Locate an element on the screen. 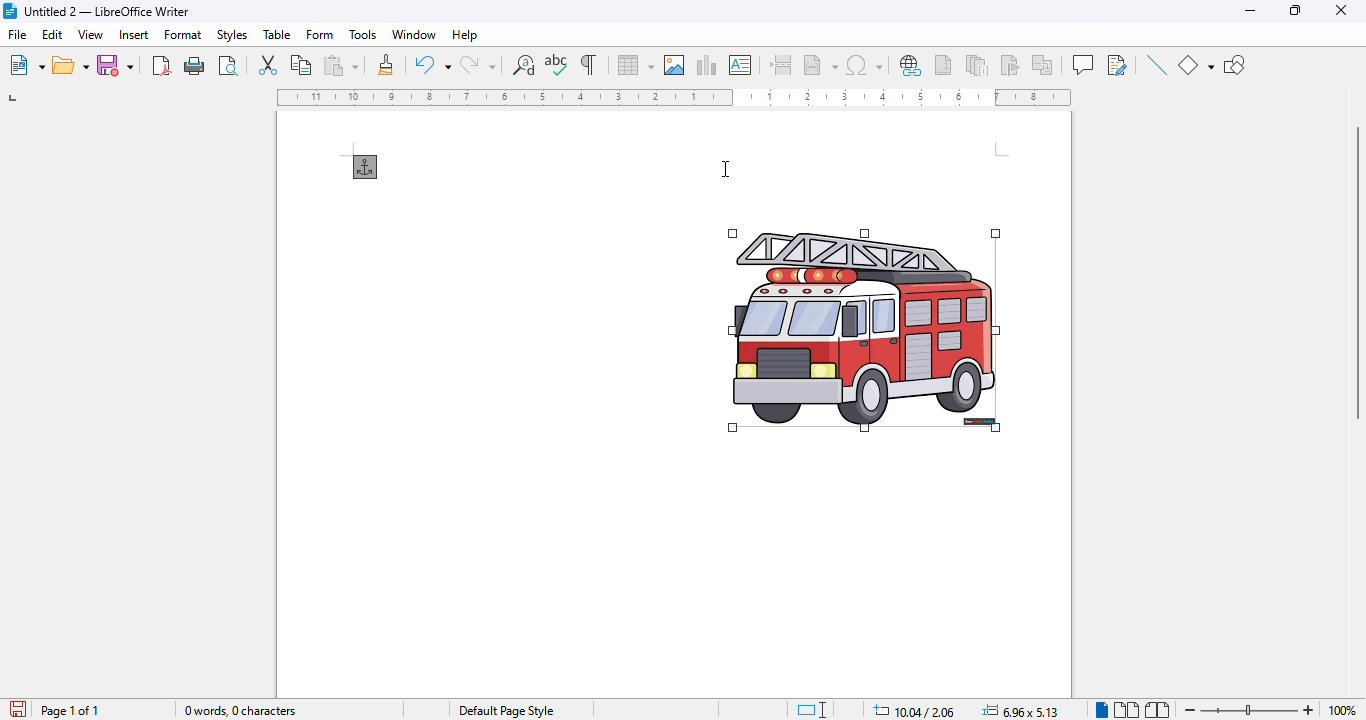 The image size is (1366, 720). width and height of object is located at coordinates (1020, 710).